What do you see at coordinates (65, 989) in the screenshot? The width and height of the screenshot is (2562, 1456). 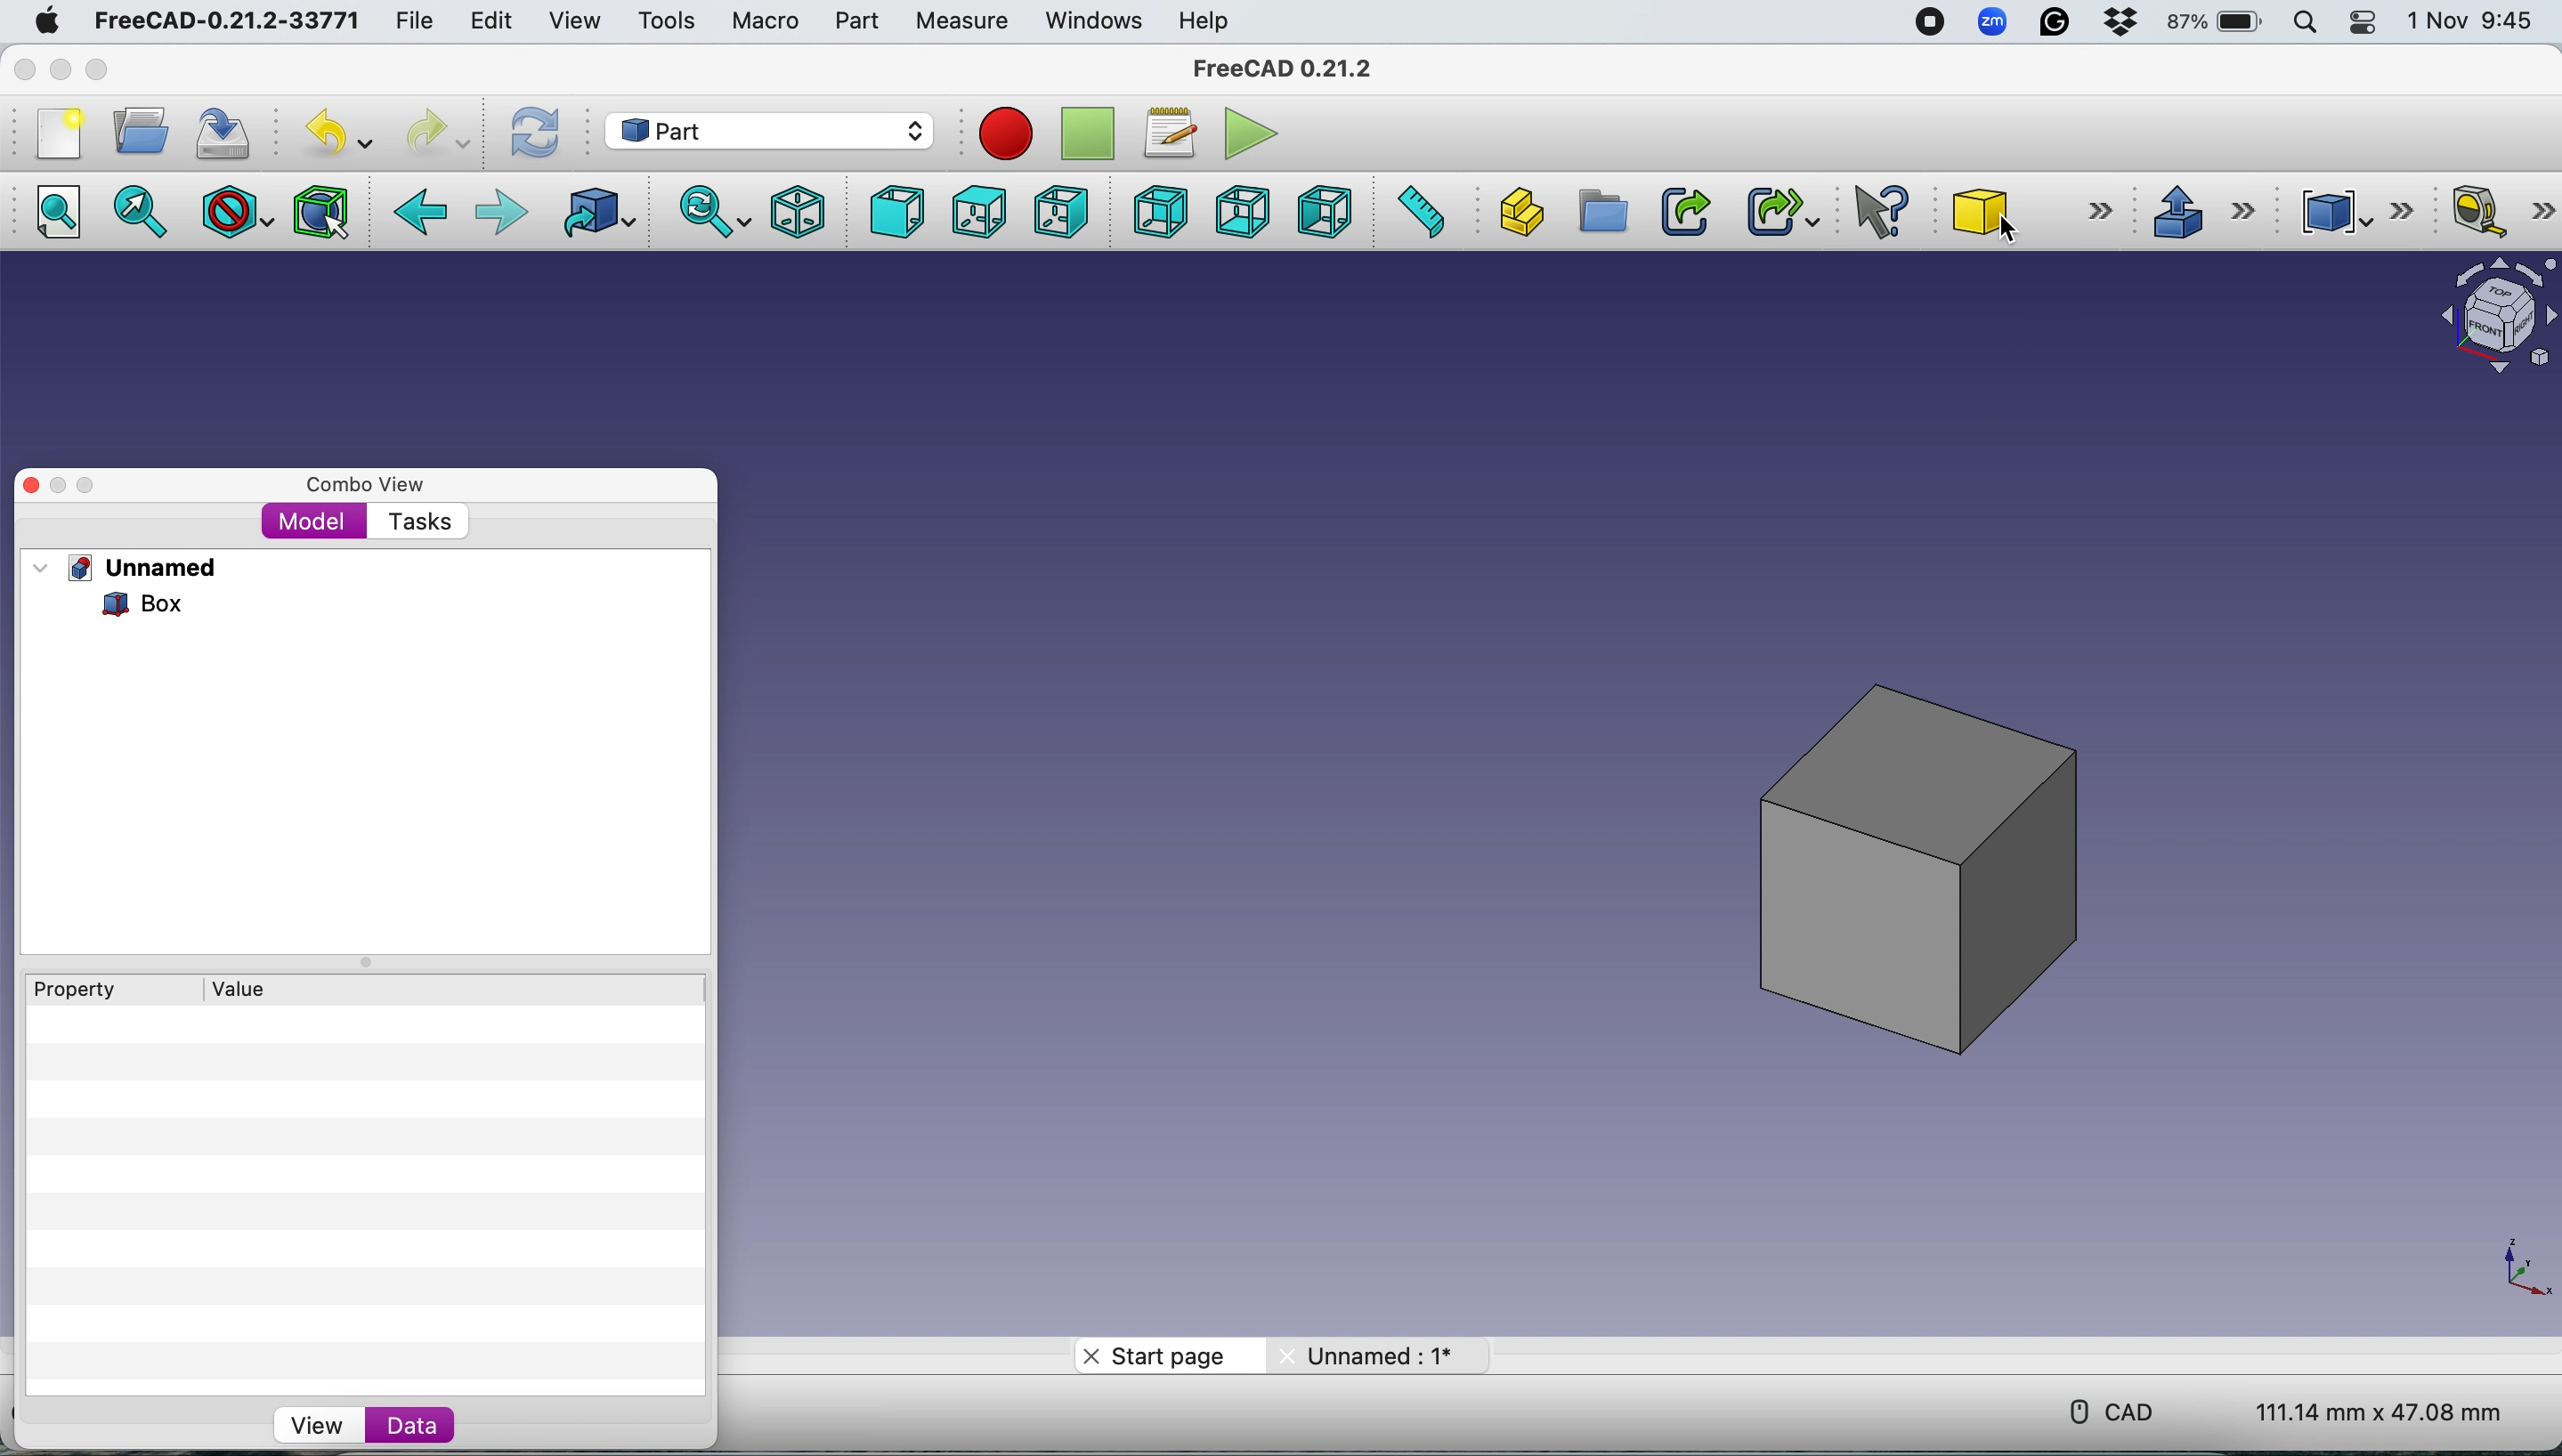 I see `Property` at bounding box center [65, 989].